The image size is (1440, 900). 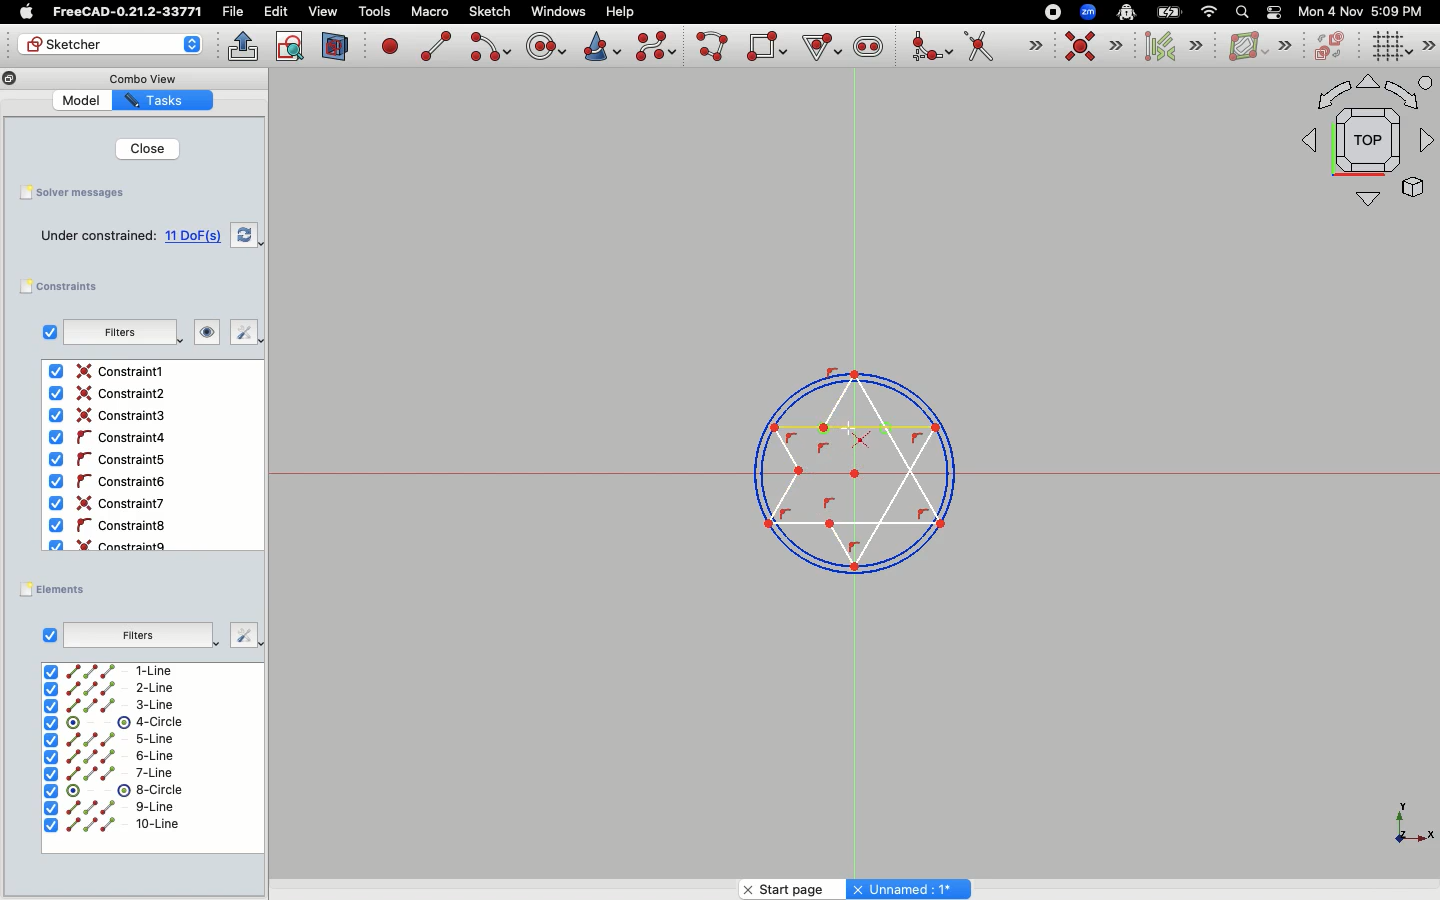 What do you see at coordinates (713, 48) in the screenshot?
I see `Create poly line` at bounding box center [713, 48].